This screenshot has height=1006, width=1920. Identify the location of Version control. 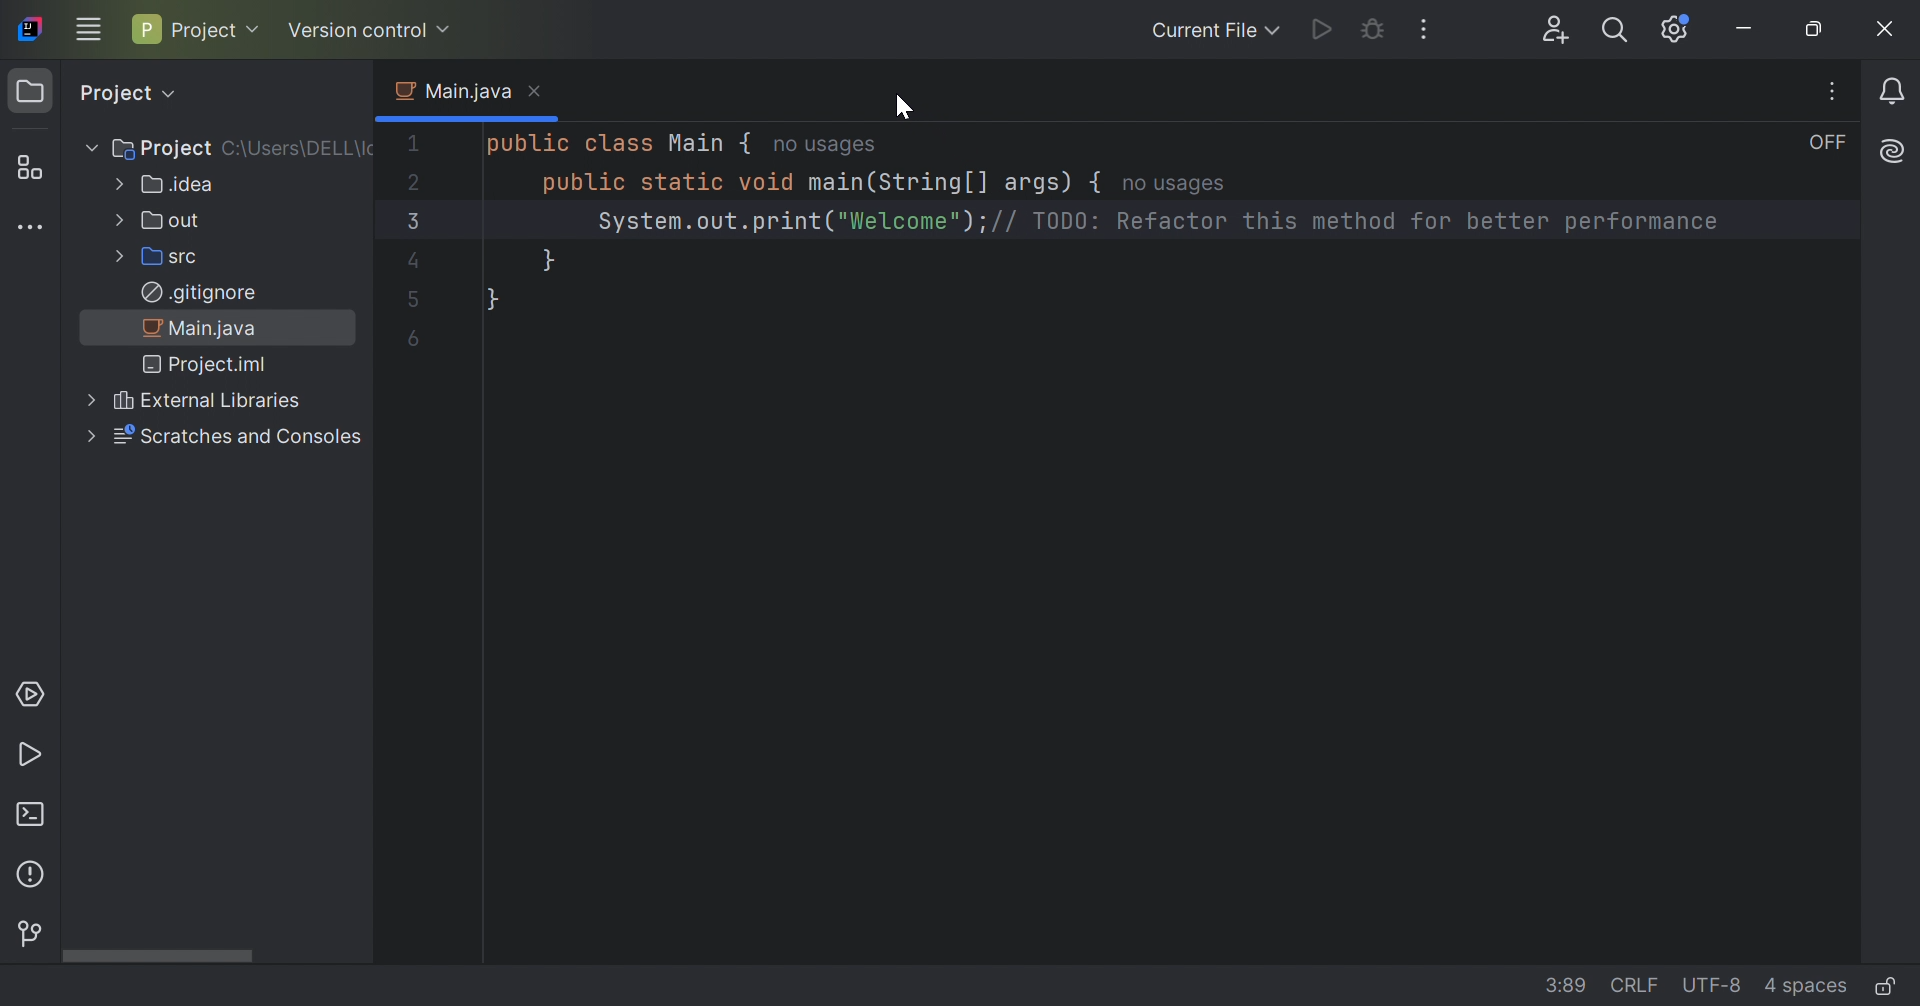
(29, 934).